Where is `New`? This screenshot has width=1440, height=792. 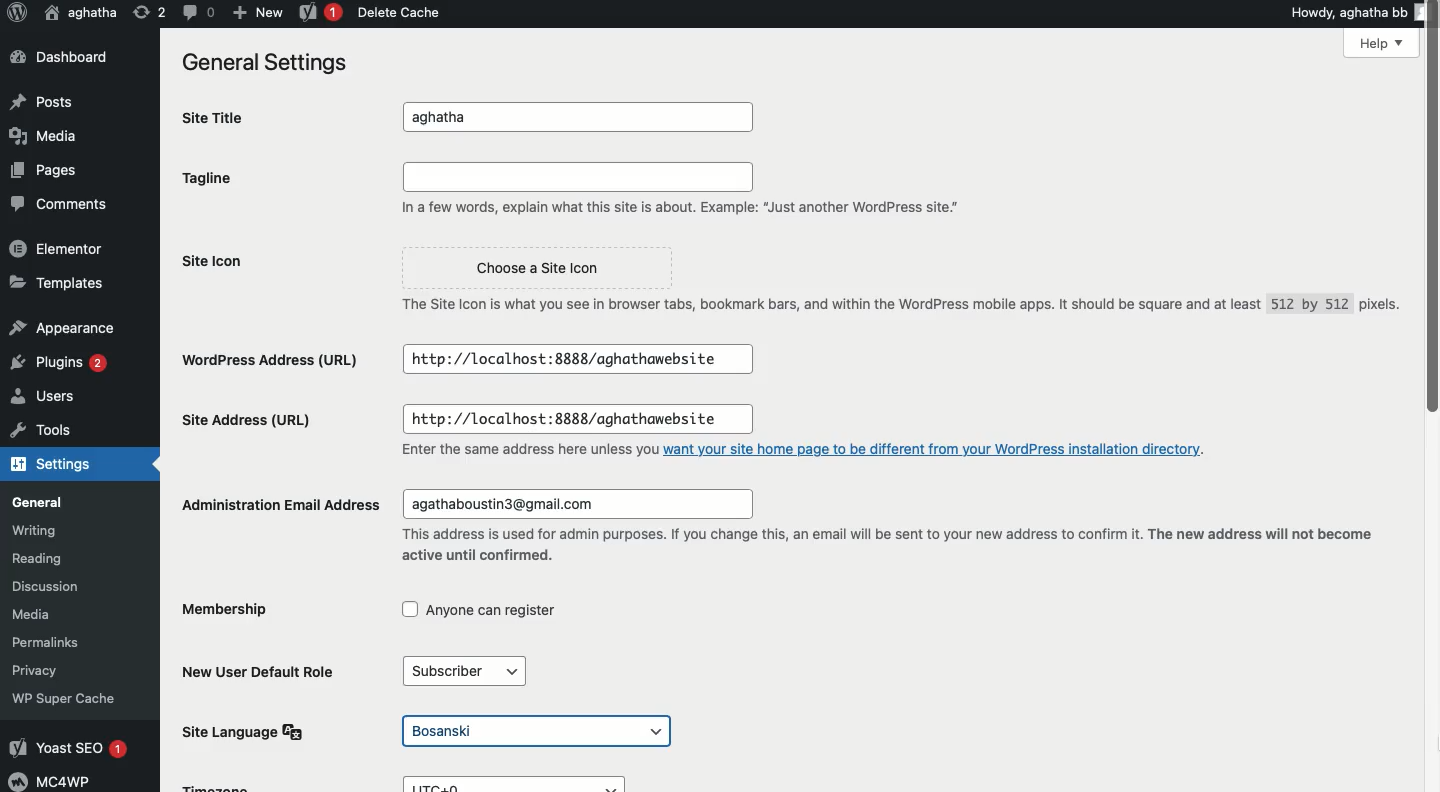 New is located at coordinates (254, 12).